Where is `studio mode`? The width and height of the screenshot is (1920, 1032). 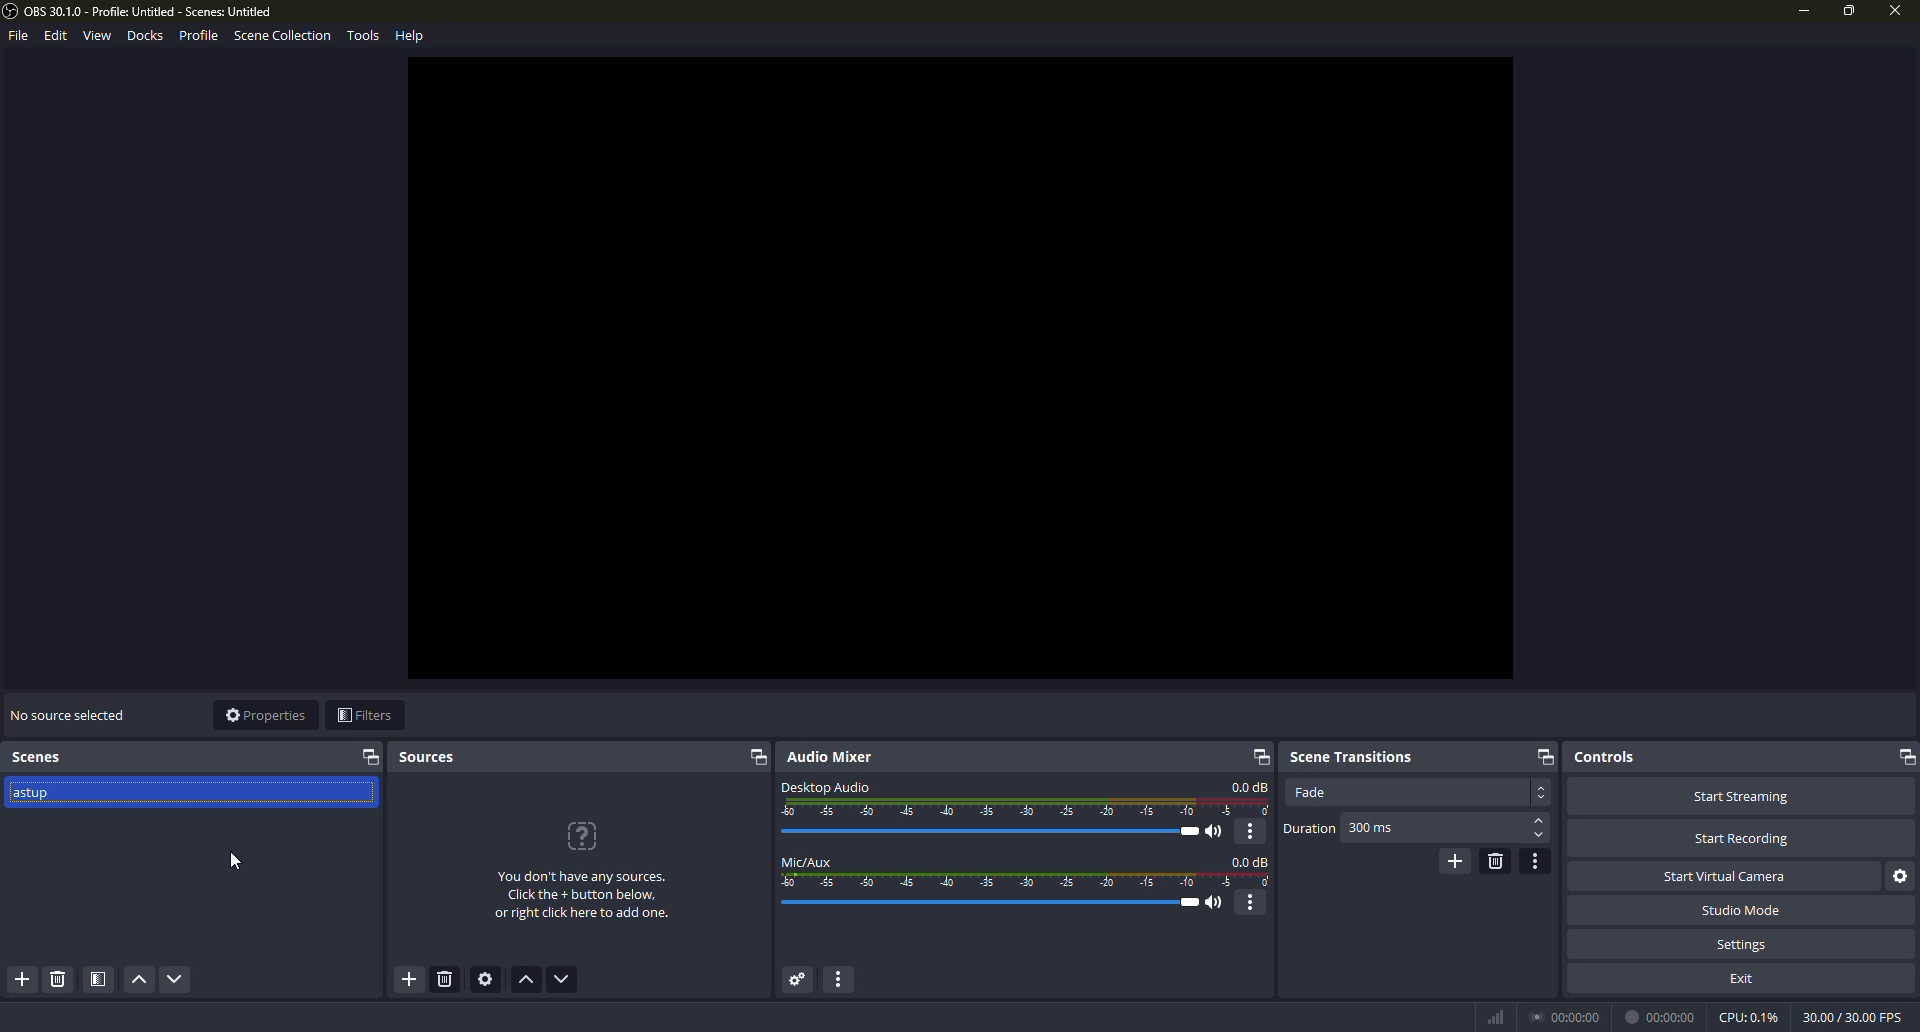
studio mode is located at coordinates (1740, 910).